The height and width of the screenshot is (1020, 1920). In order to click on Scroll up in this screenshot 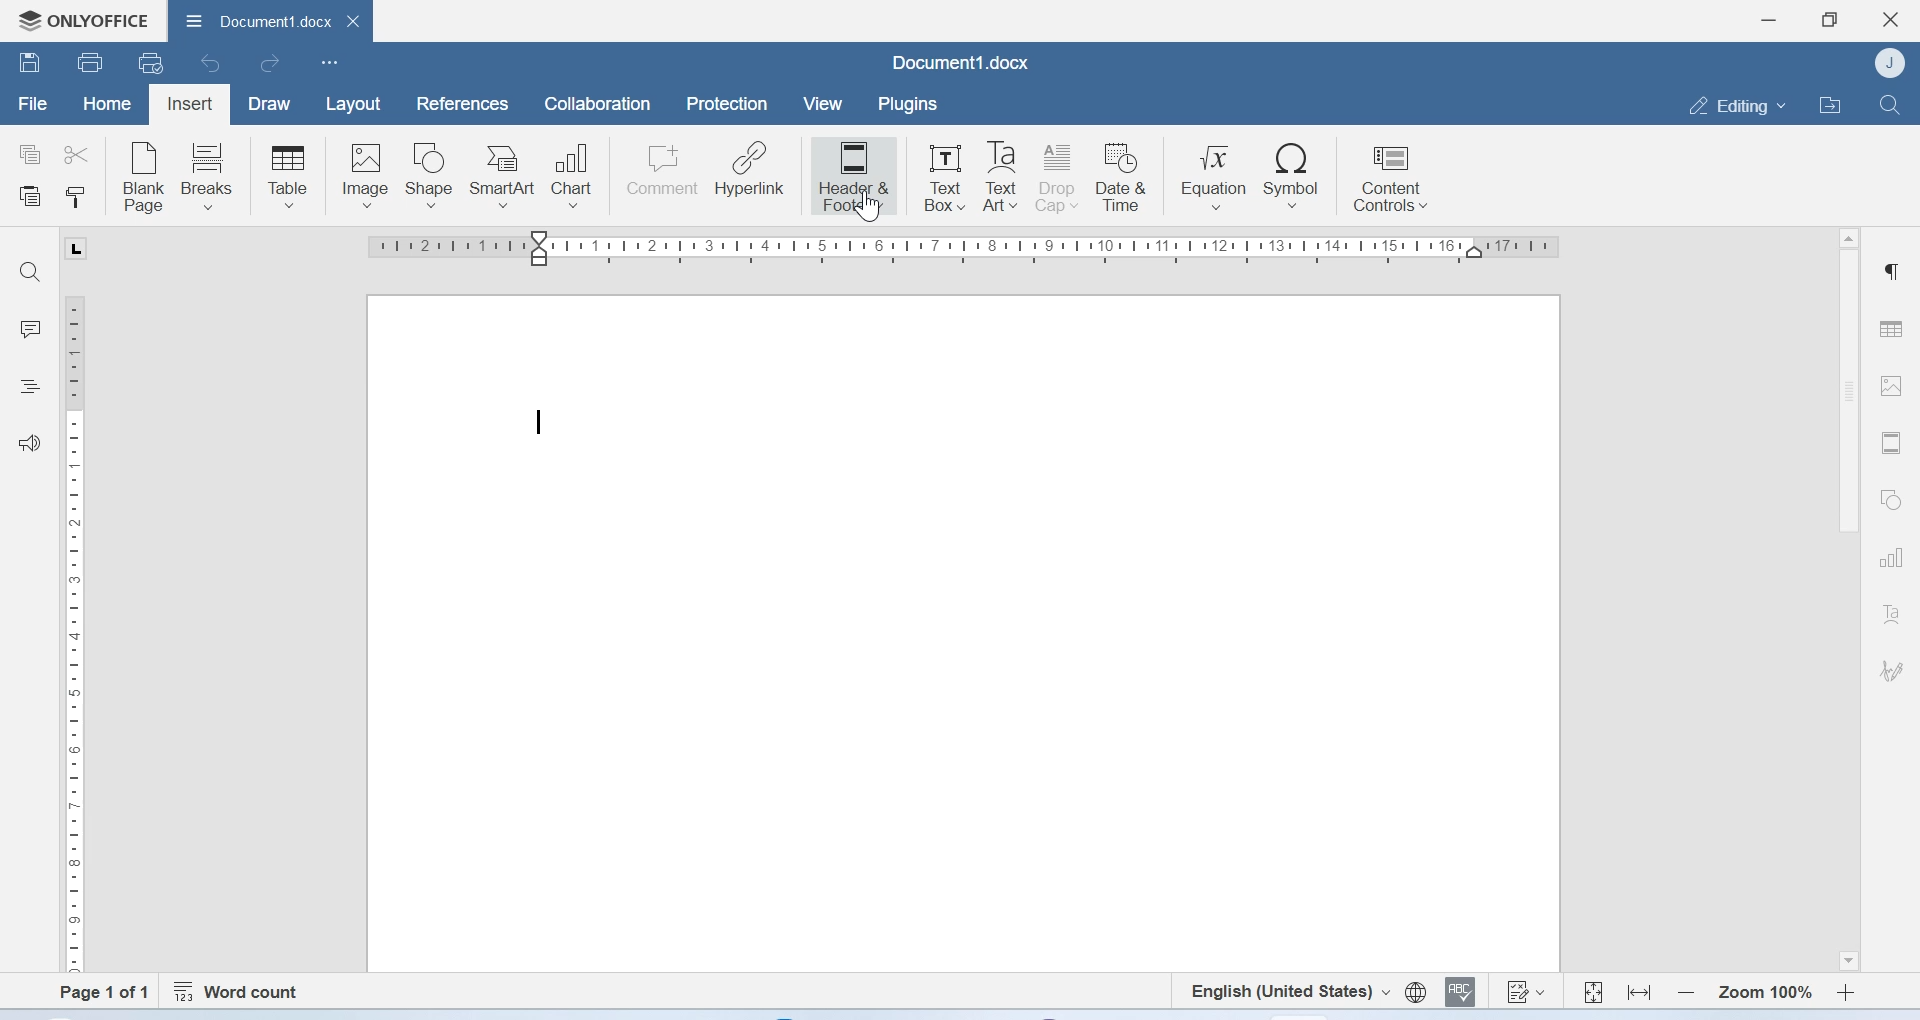, I will do `click(1848, 238)`.